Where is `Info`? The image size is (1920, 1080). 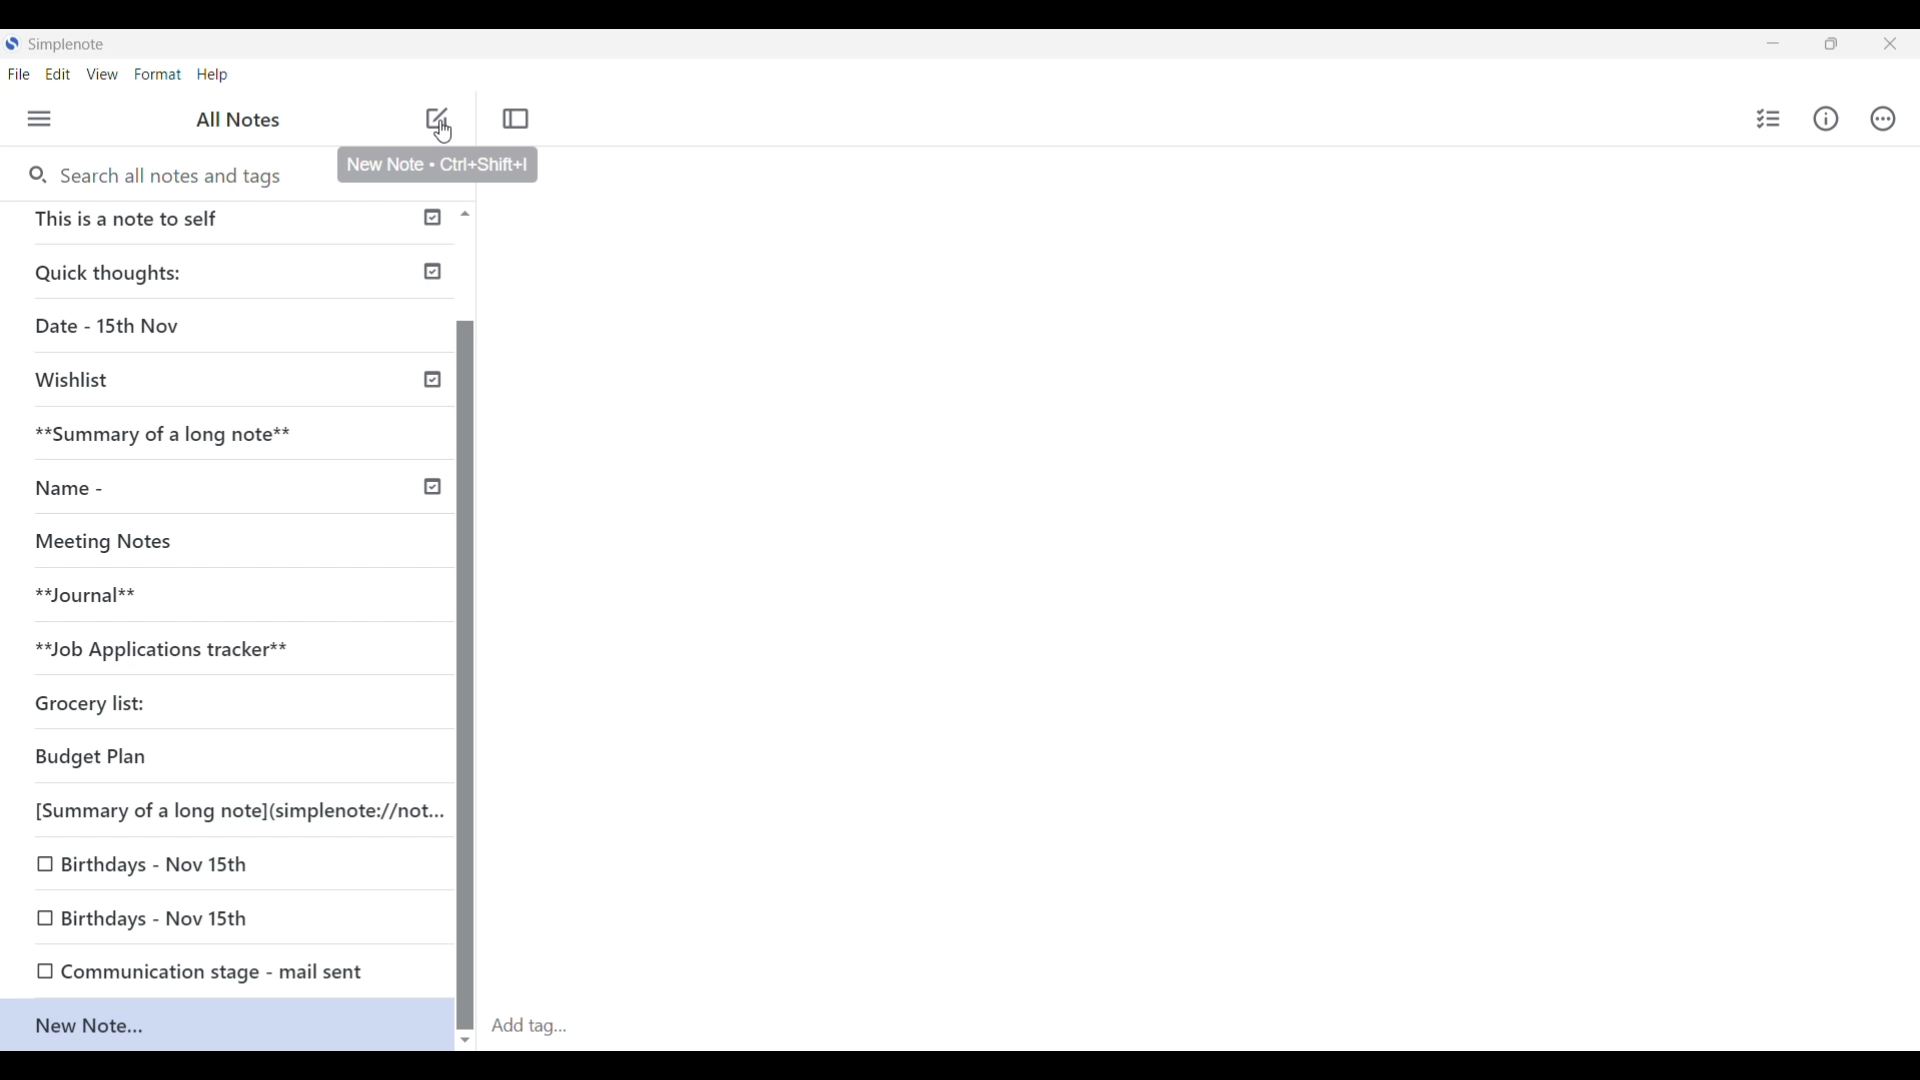 Info is located at coordinates (1826, 119).